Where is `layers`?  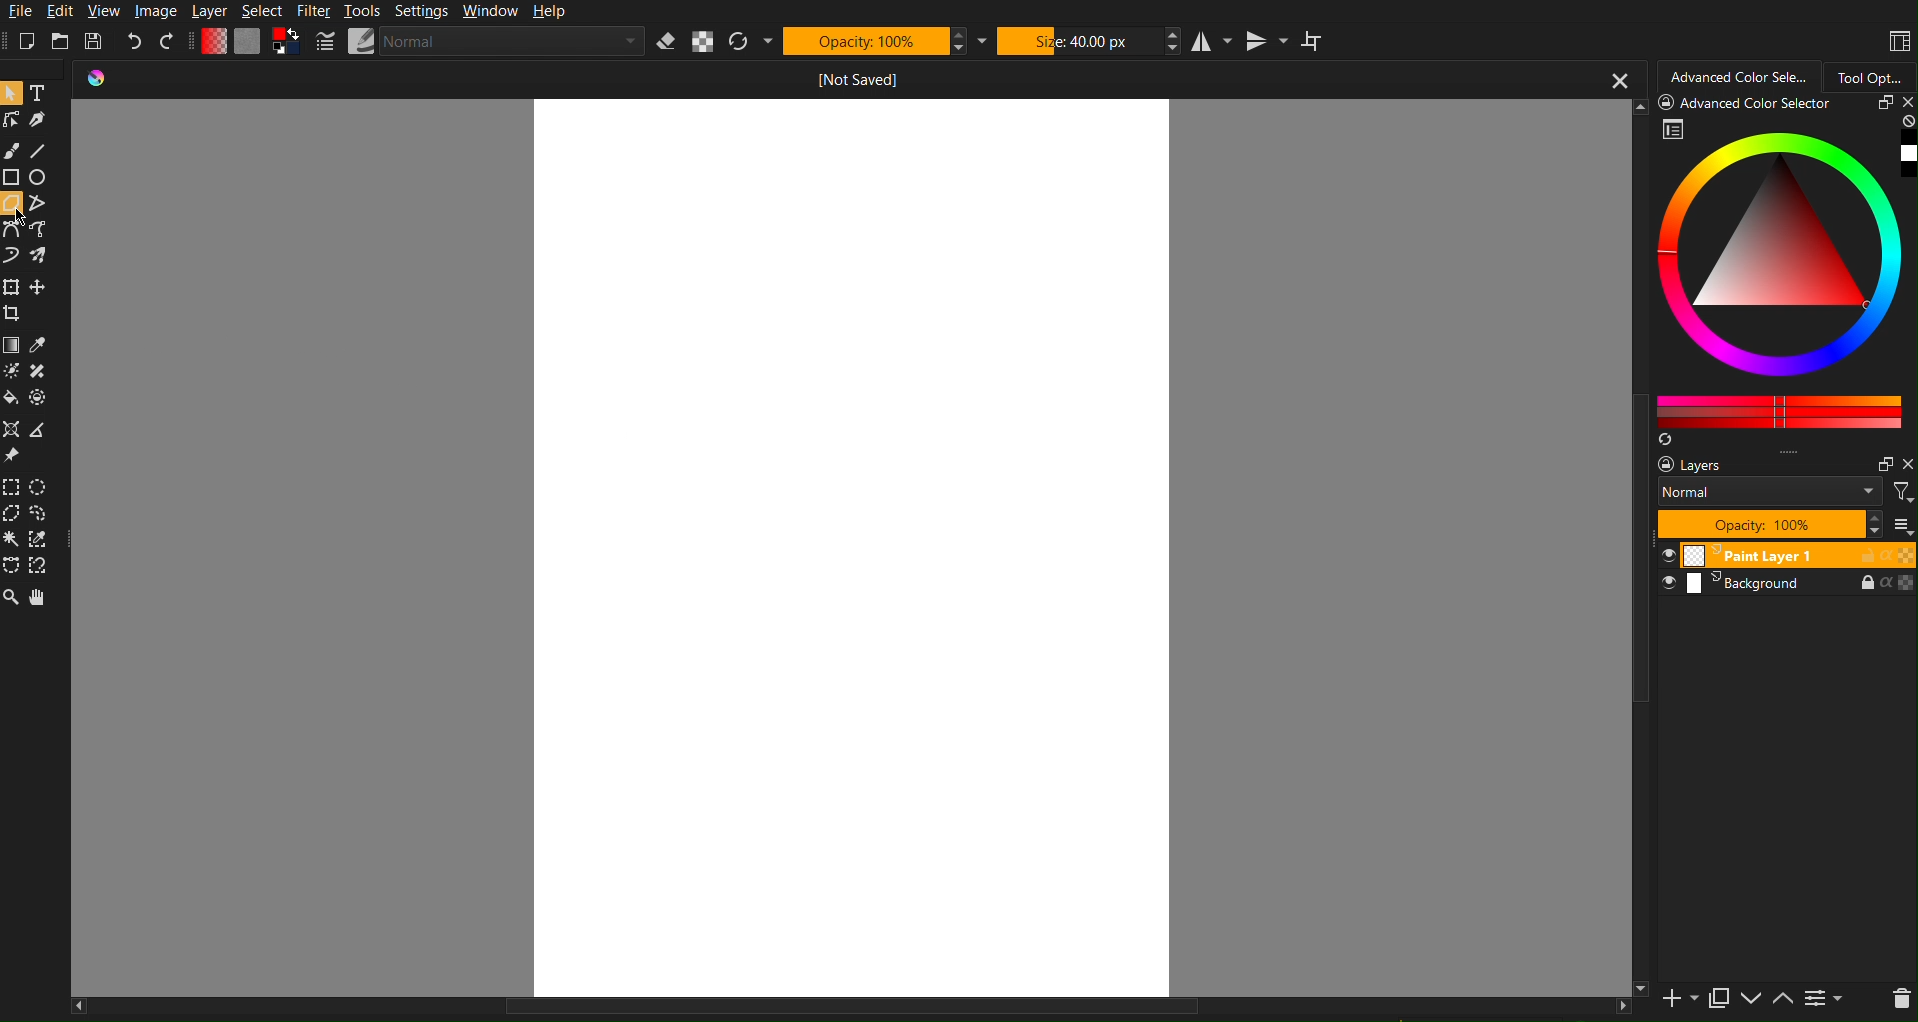 layers is located at coordinates (1707, 466).